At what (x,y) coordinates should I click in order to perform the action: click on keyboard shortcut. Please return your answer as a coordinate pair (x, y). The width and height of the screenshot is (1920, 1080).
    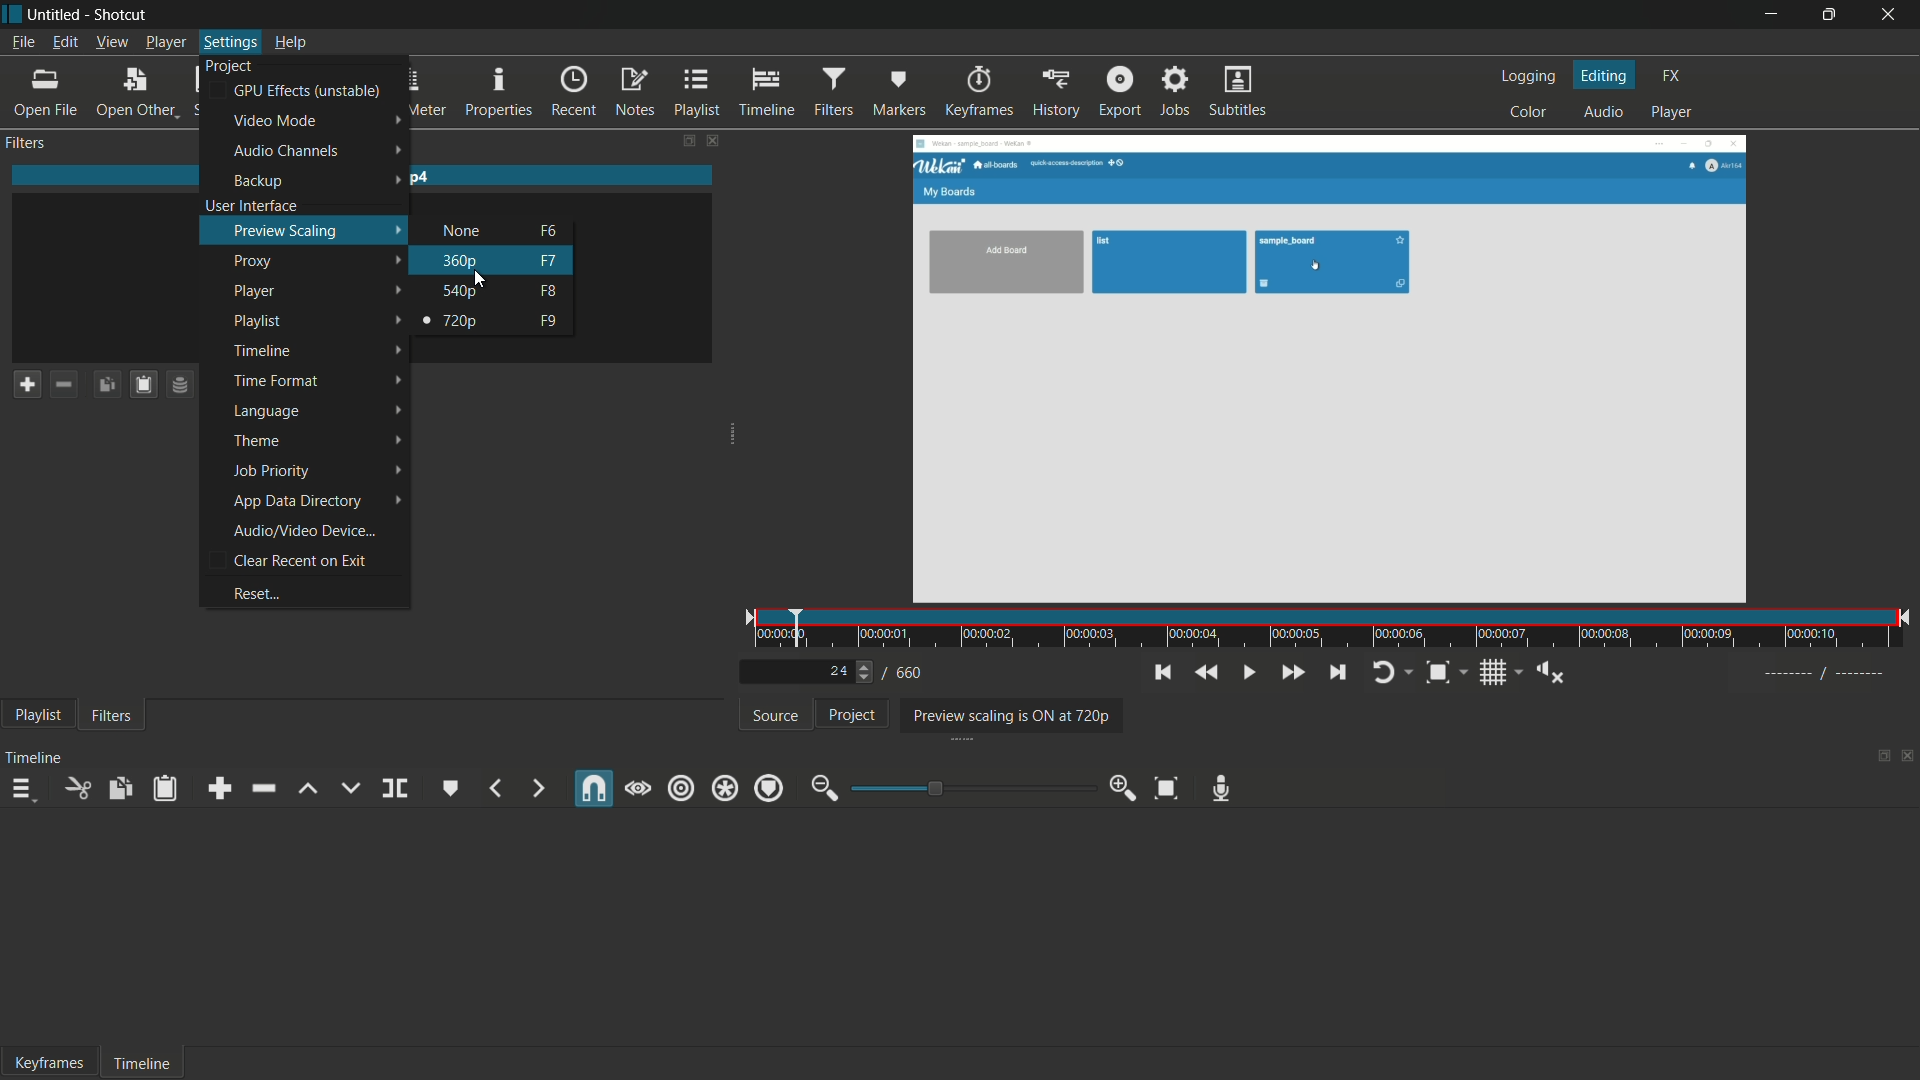
    Looking at the image, I should click on (550, 261).